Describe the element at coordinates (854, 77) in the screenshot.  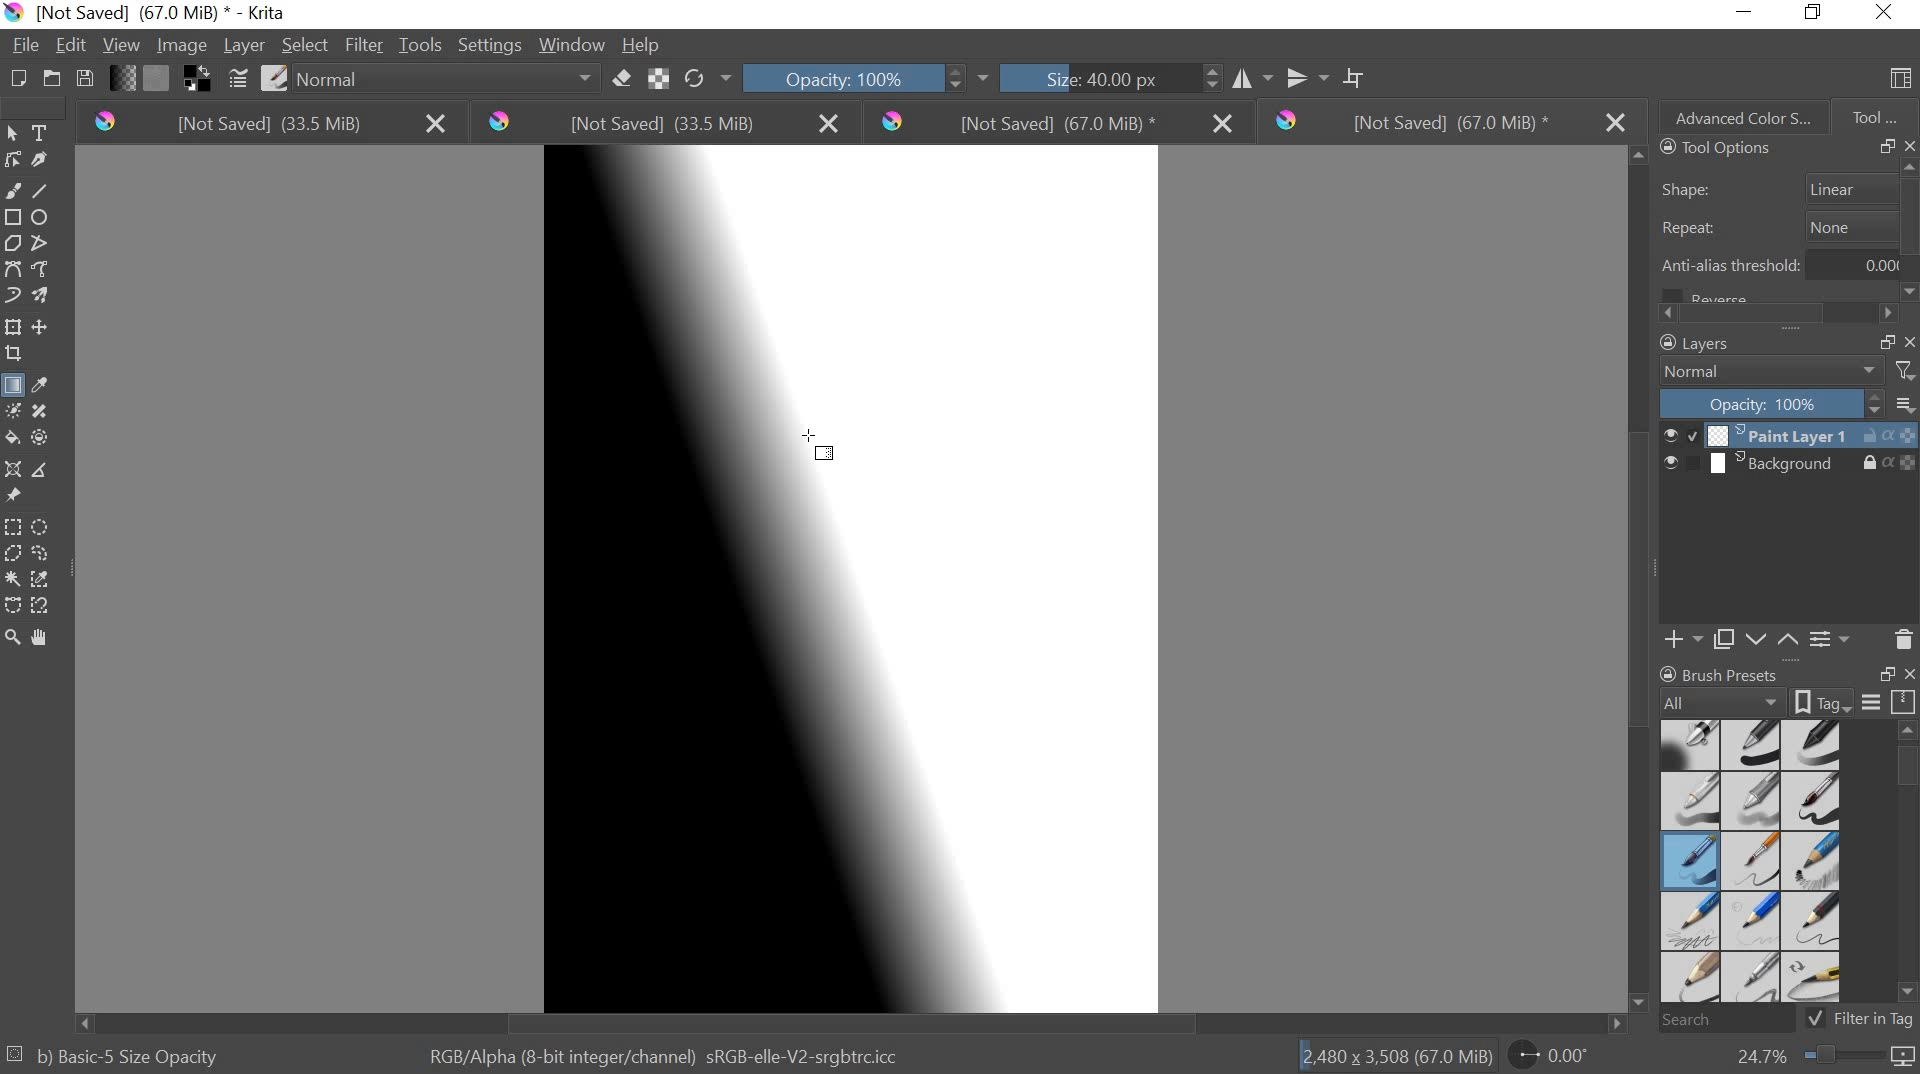
I see `OPACITY 100%` at that location.